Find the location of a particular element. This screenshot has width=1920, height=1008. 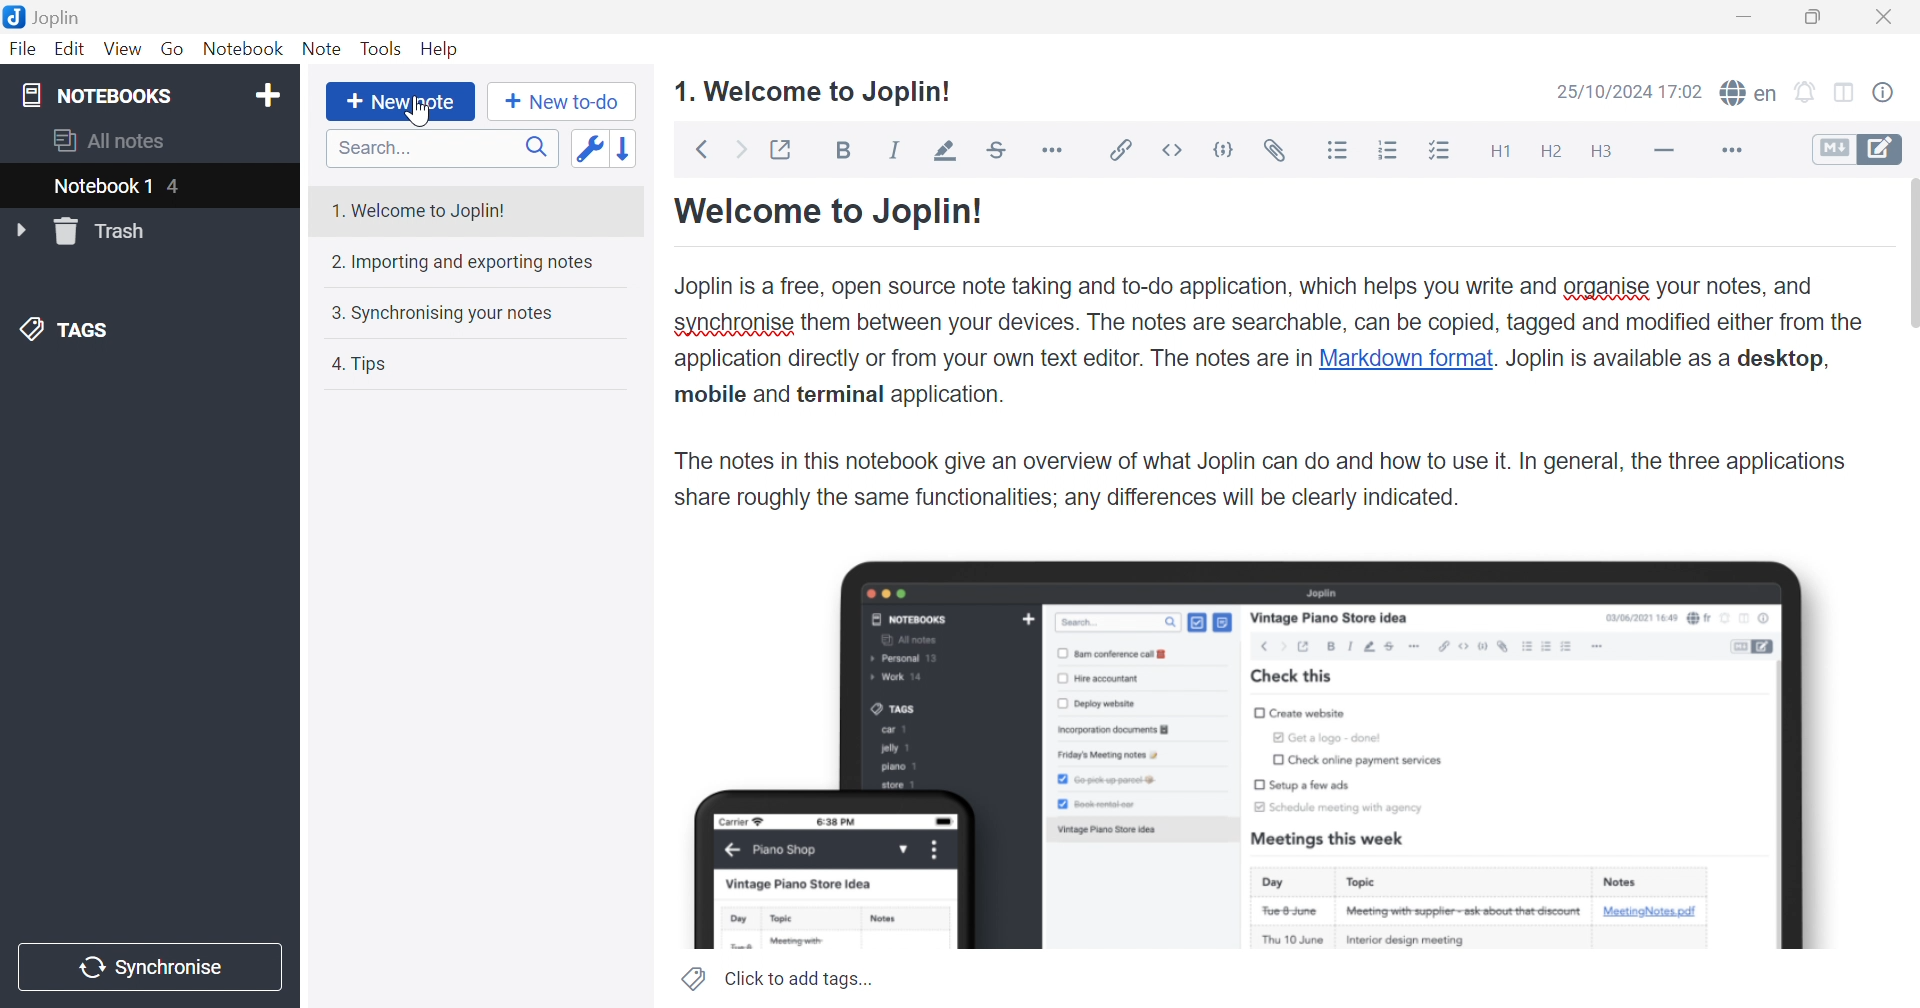

Toggle external editing is located at coordinates (785, 148).